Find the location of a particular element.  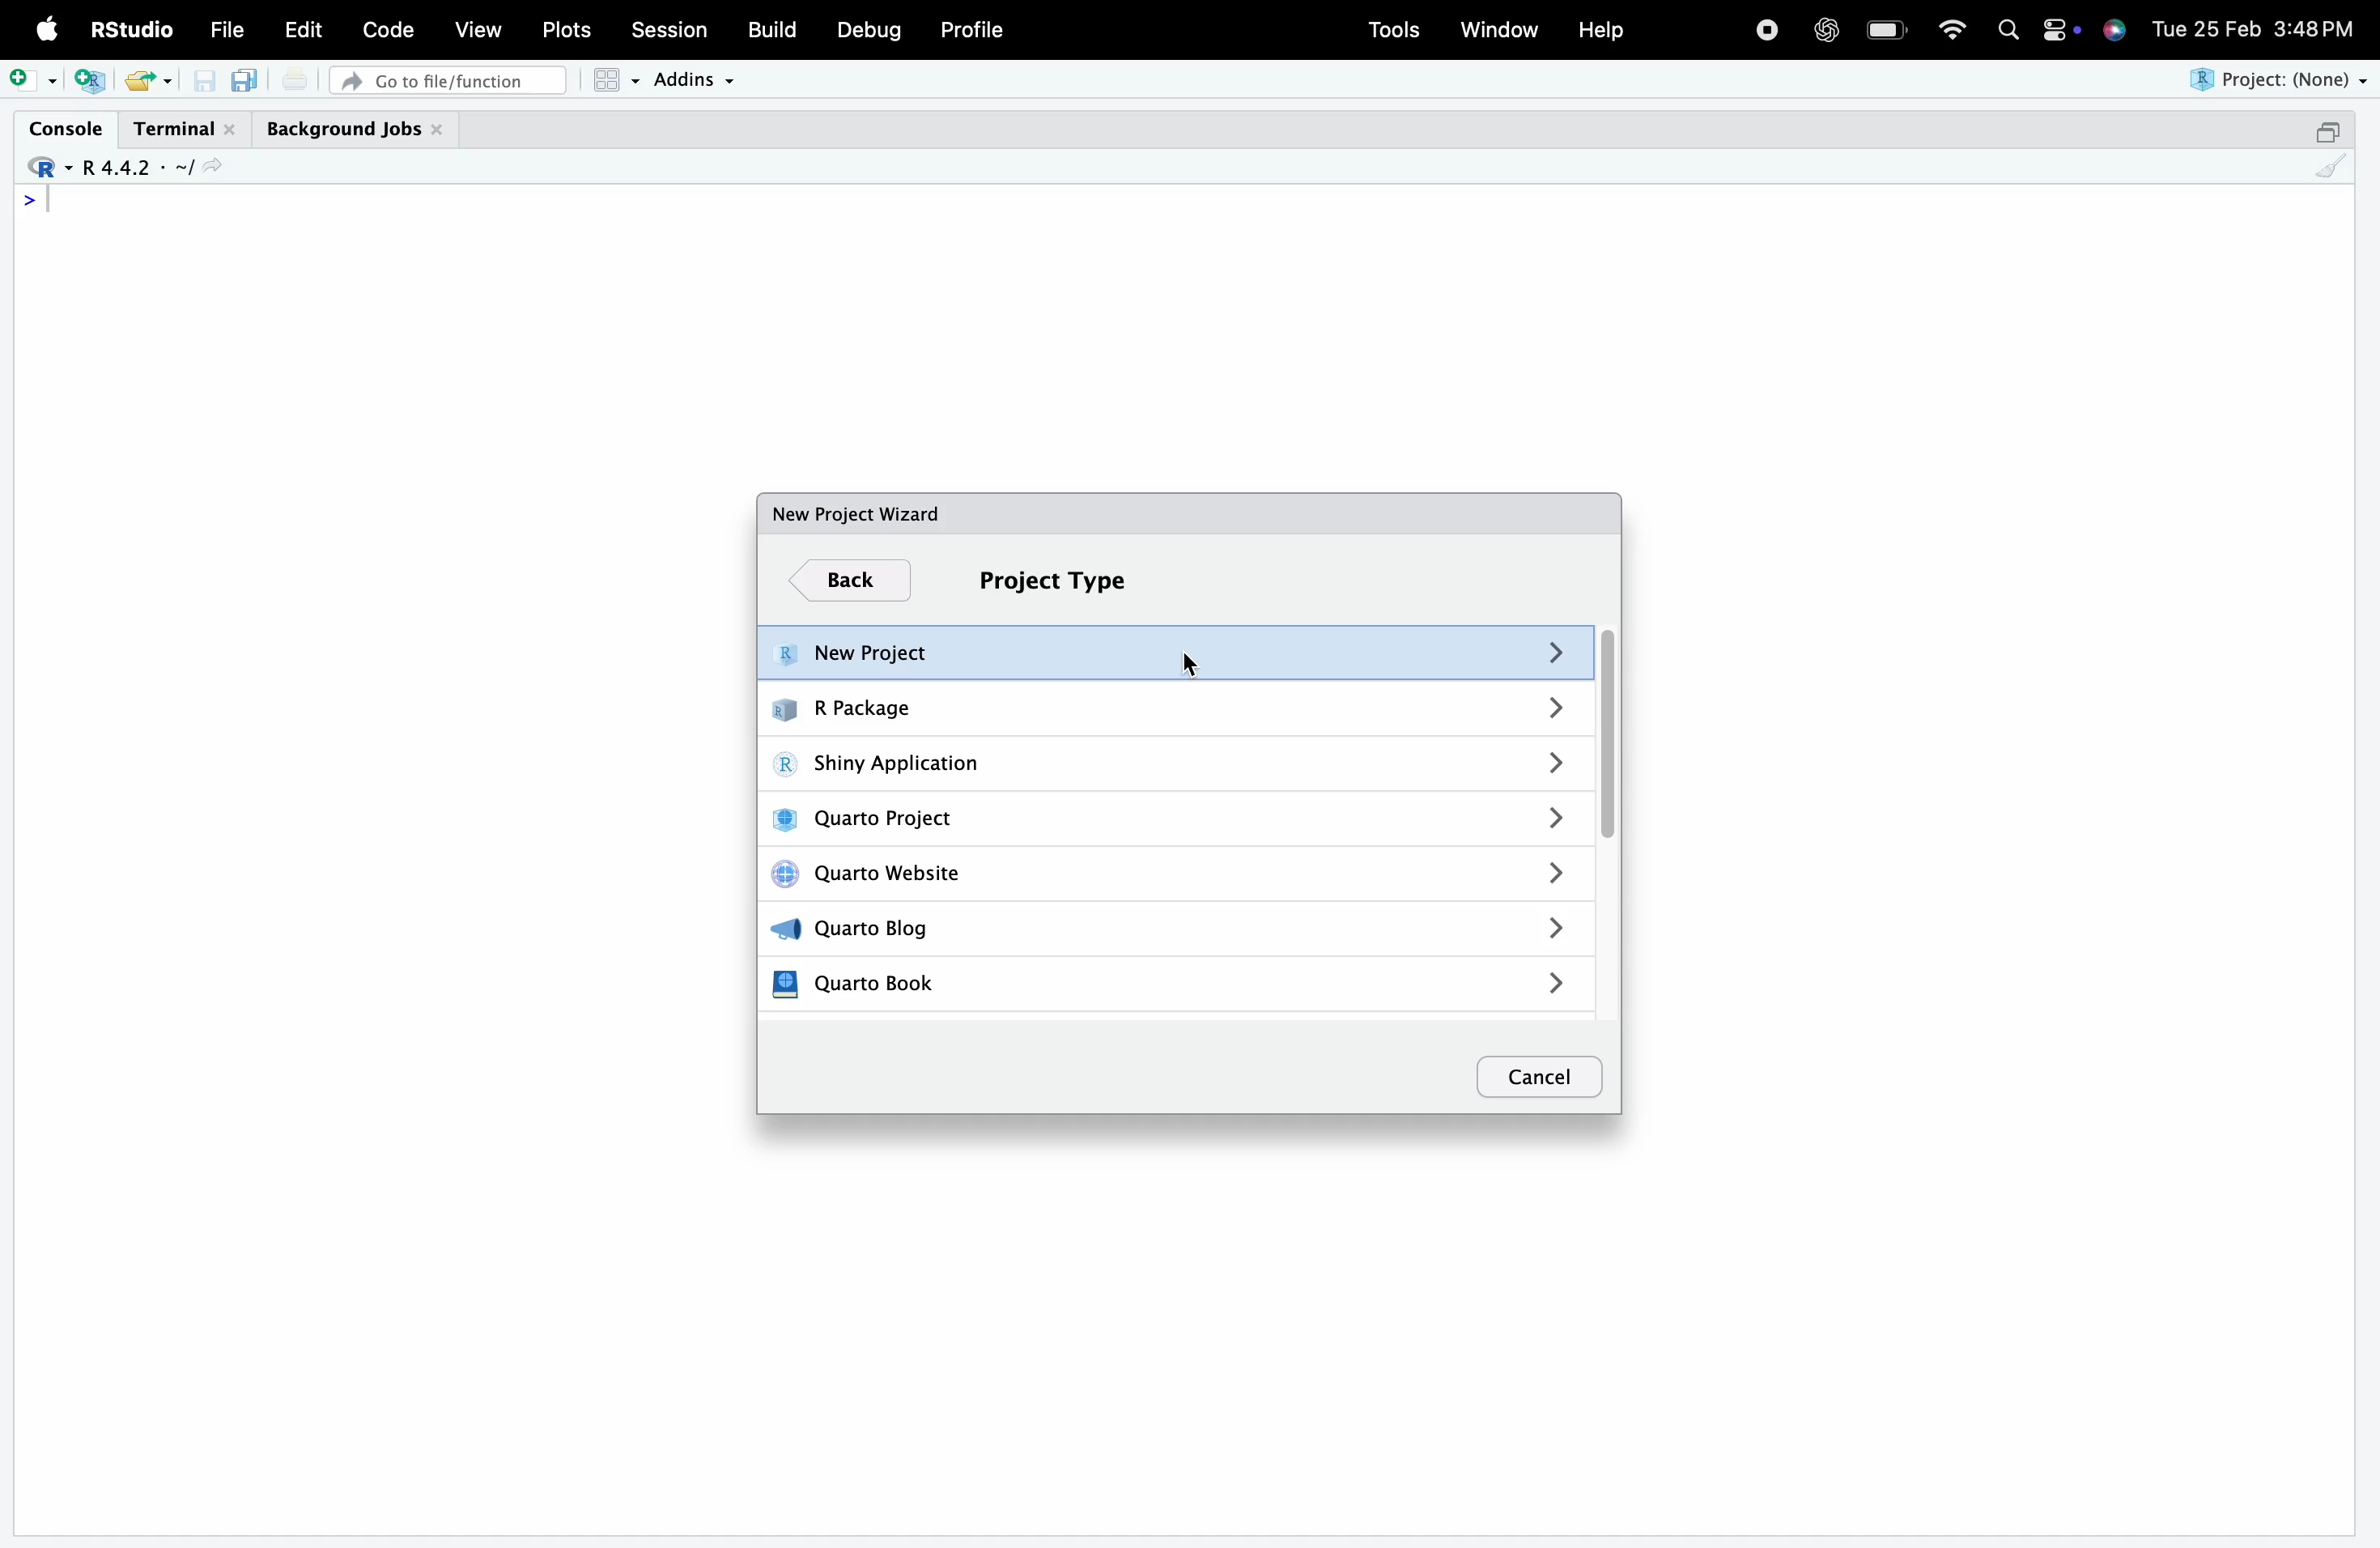

open AI is located at coordinates (1825, 30).